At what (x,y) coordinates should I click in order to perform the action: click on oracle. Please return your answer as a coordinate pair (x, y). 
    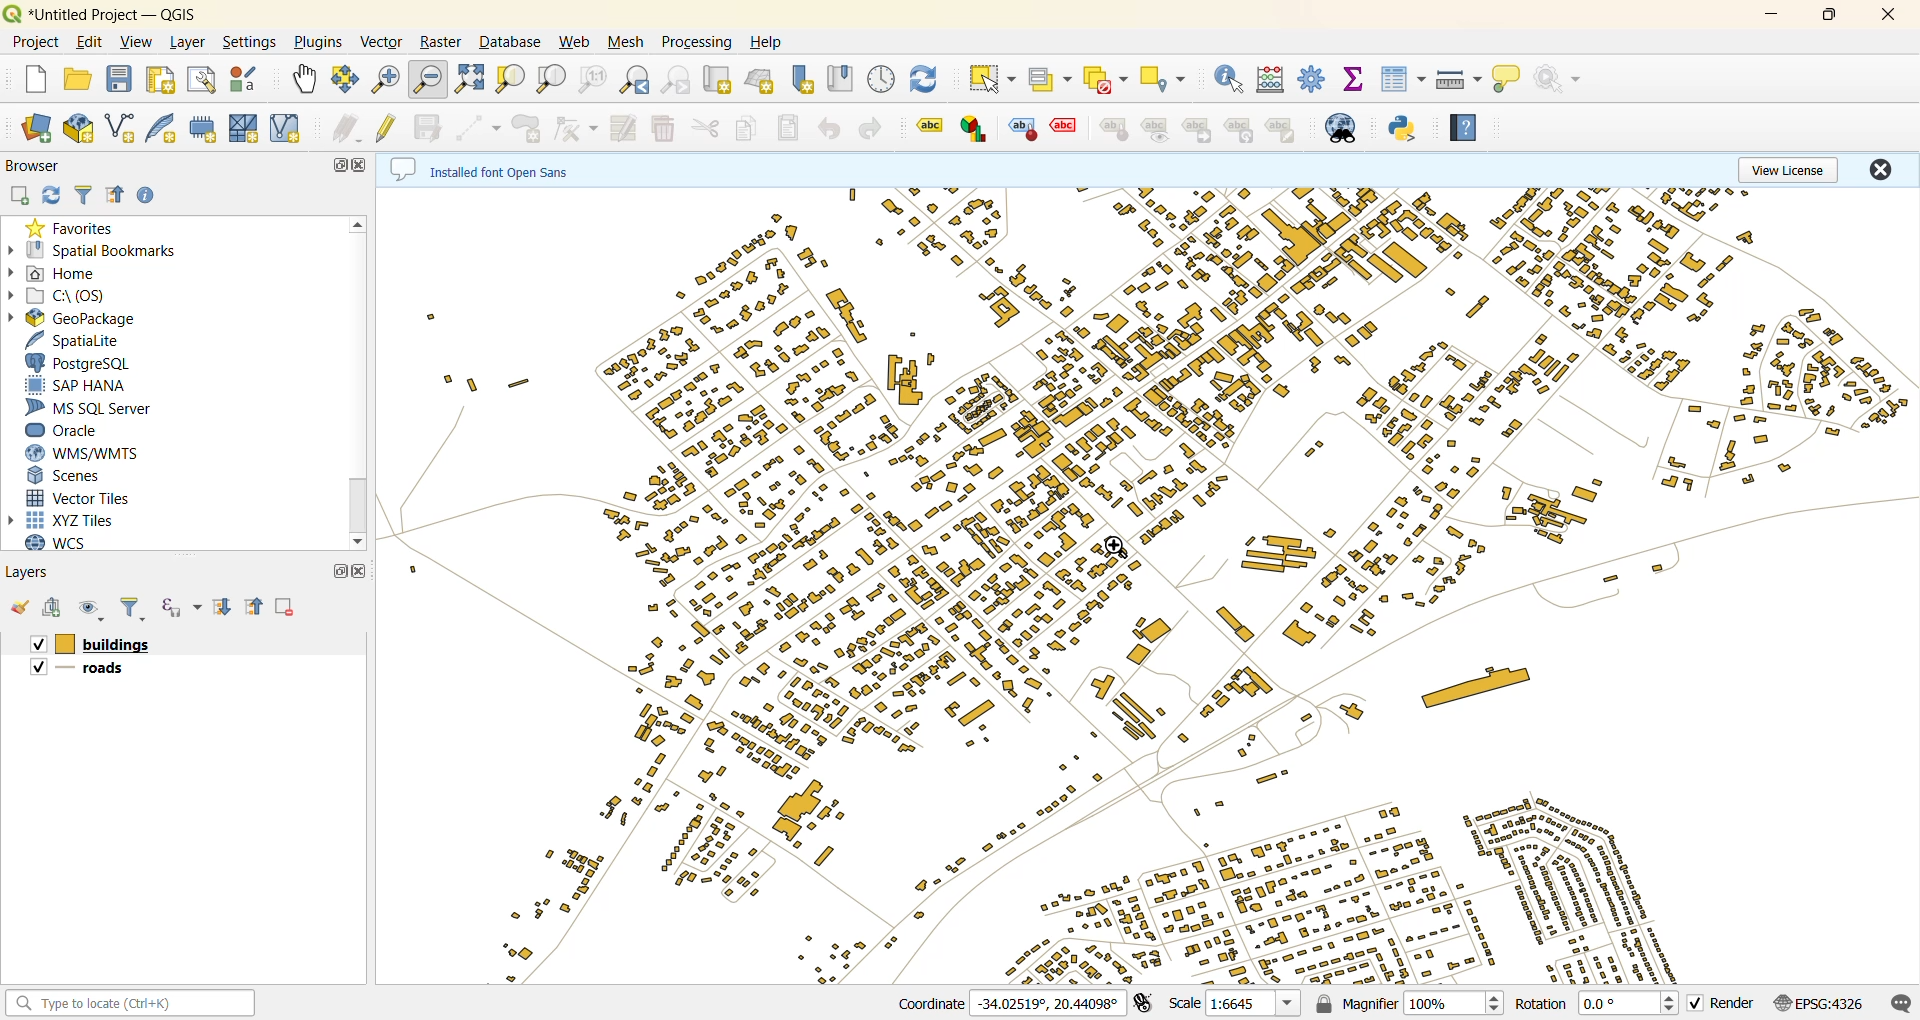
    Looking at the image, I should click on (70, 429).